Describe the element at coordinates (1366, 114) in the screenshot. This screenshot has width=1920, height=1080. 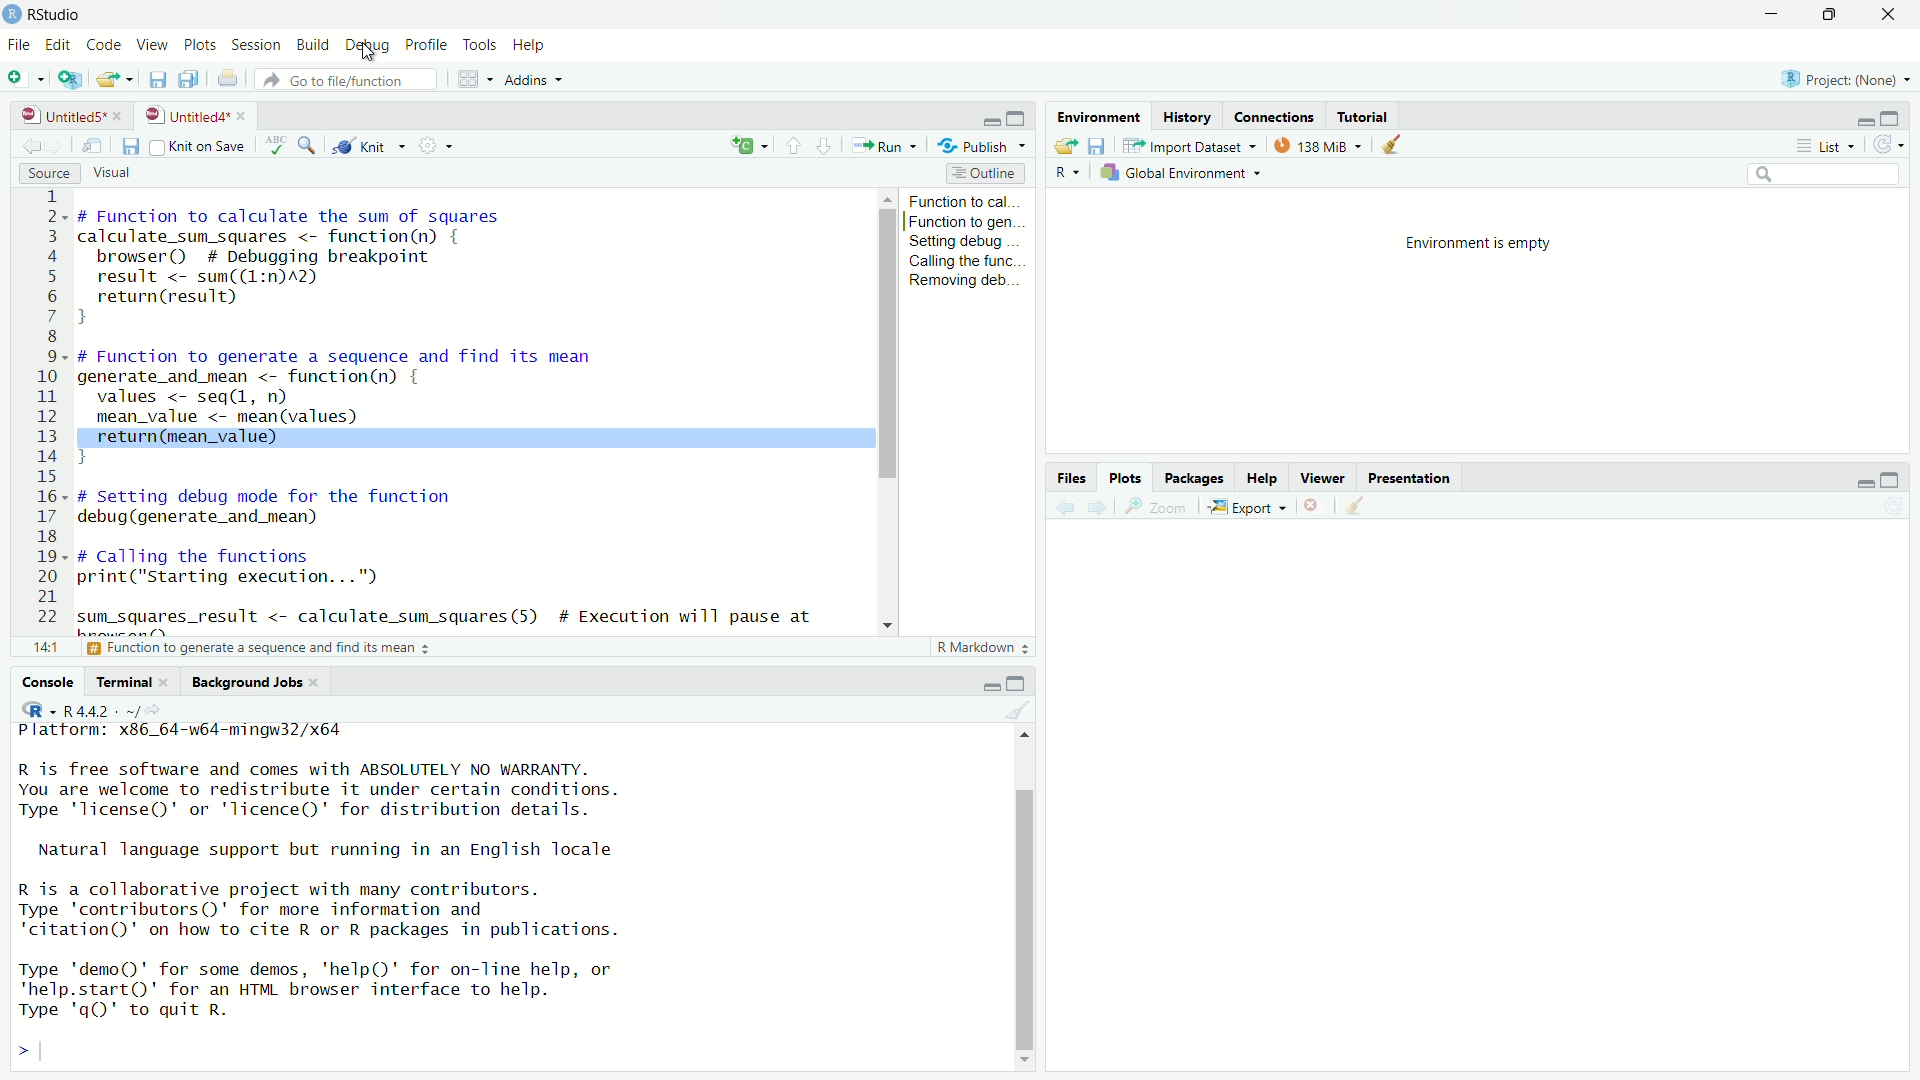
I see `tutorial` at that location.